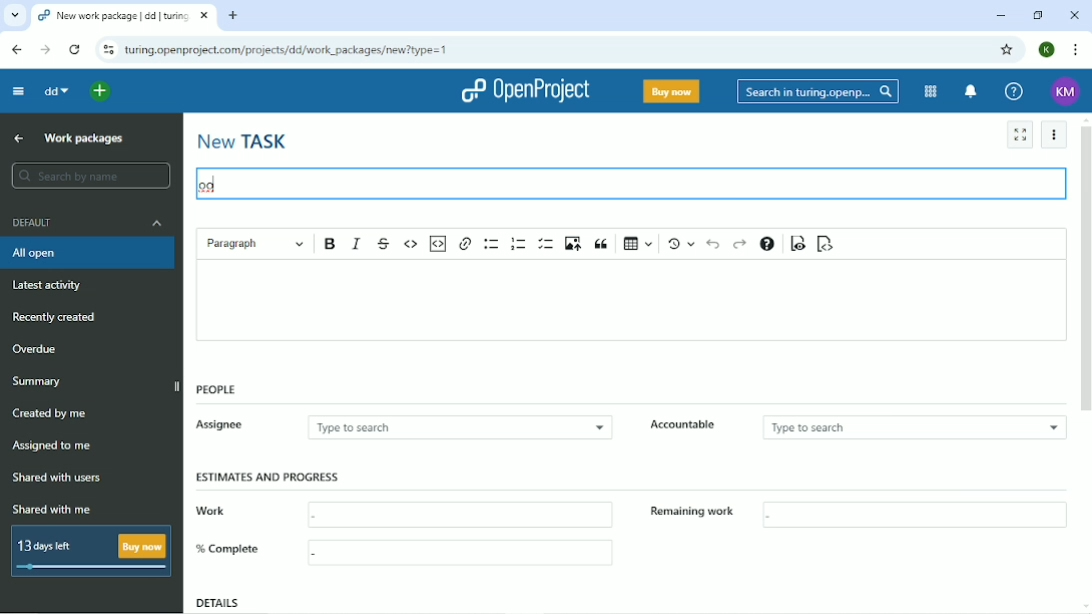 This screenshot has height=614, width=1092. What do you see at coordinates (527, 91) in the screenshot?
I see `OpenProject` at bounding box center [527, 91].